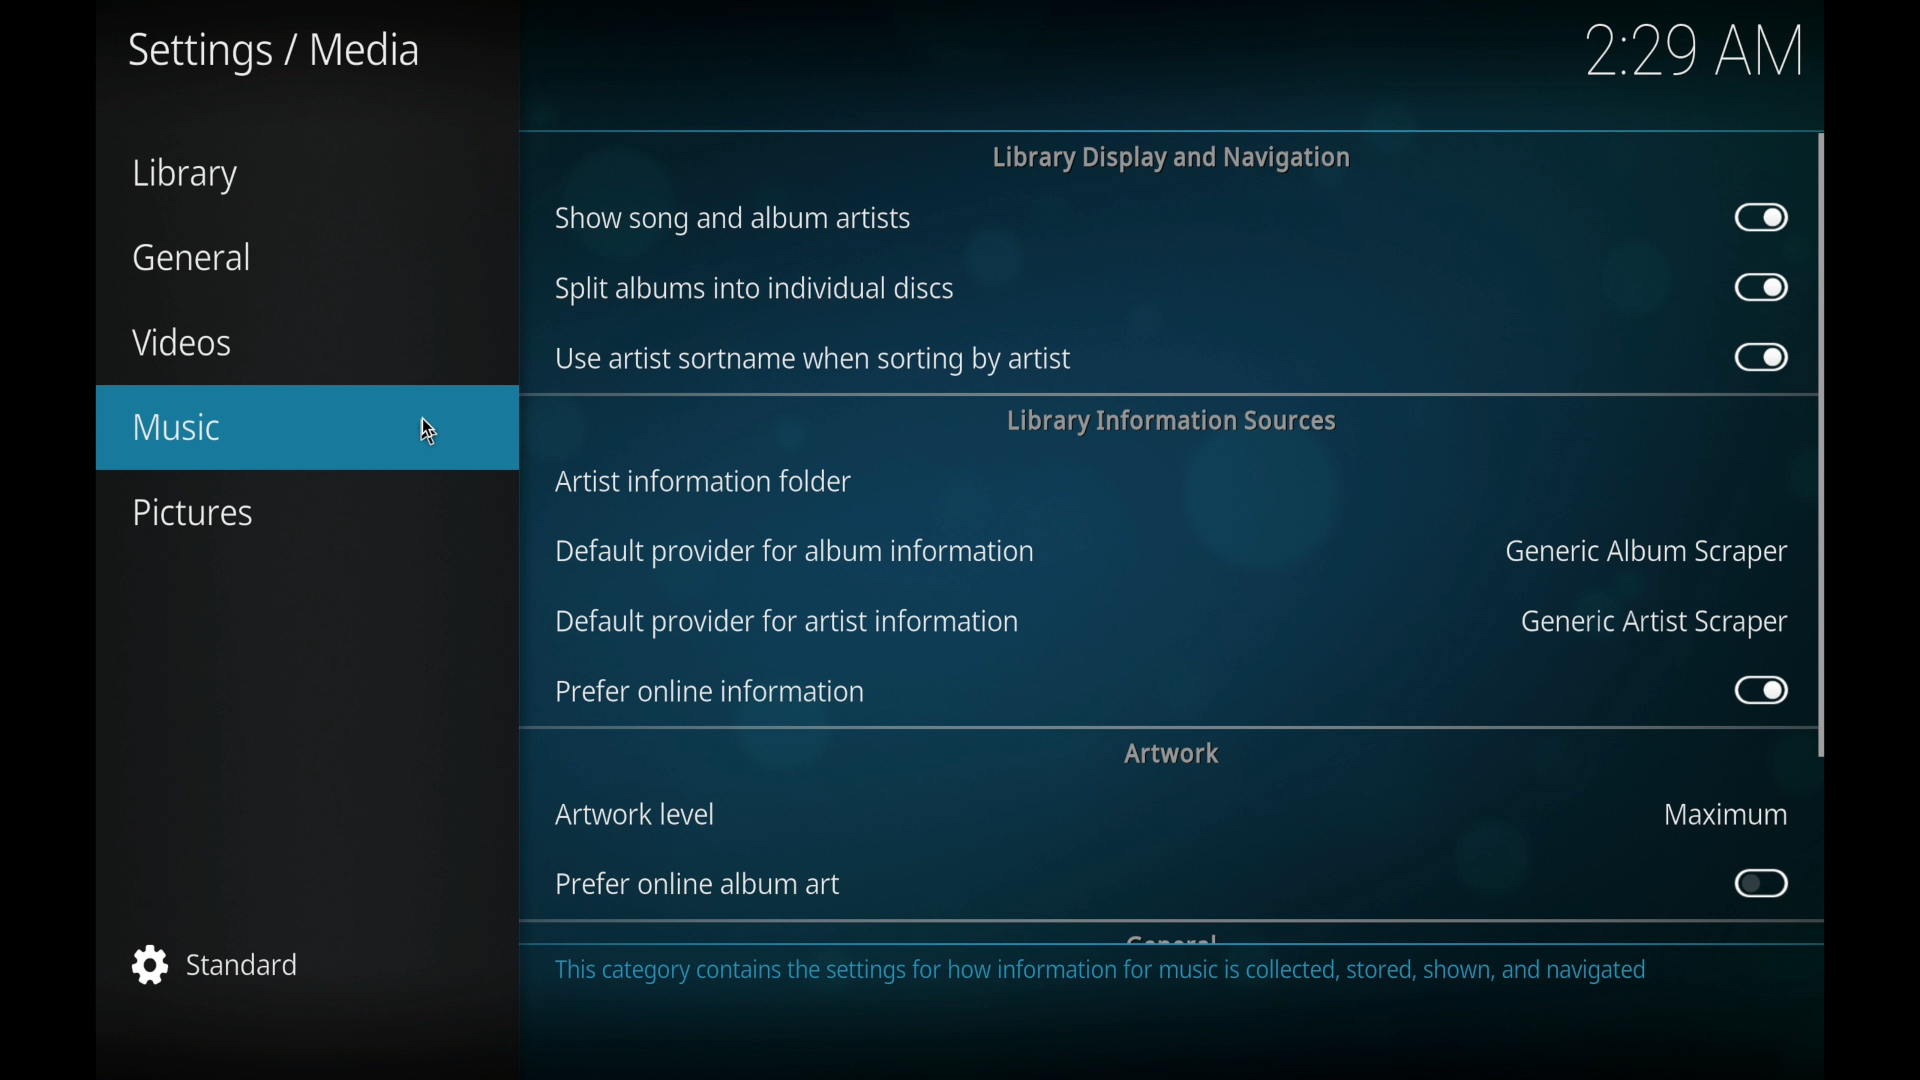 The width and height of the screenshot is (1920, 1080). What do you see at coordinates (1169, 157) in the screenshot?
I see `library display and navigation` at bounding box center [1169, 157].